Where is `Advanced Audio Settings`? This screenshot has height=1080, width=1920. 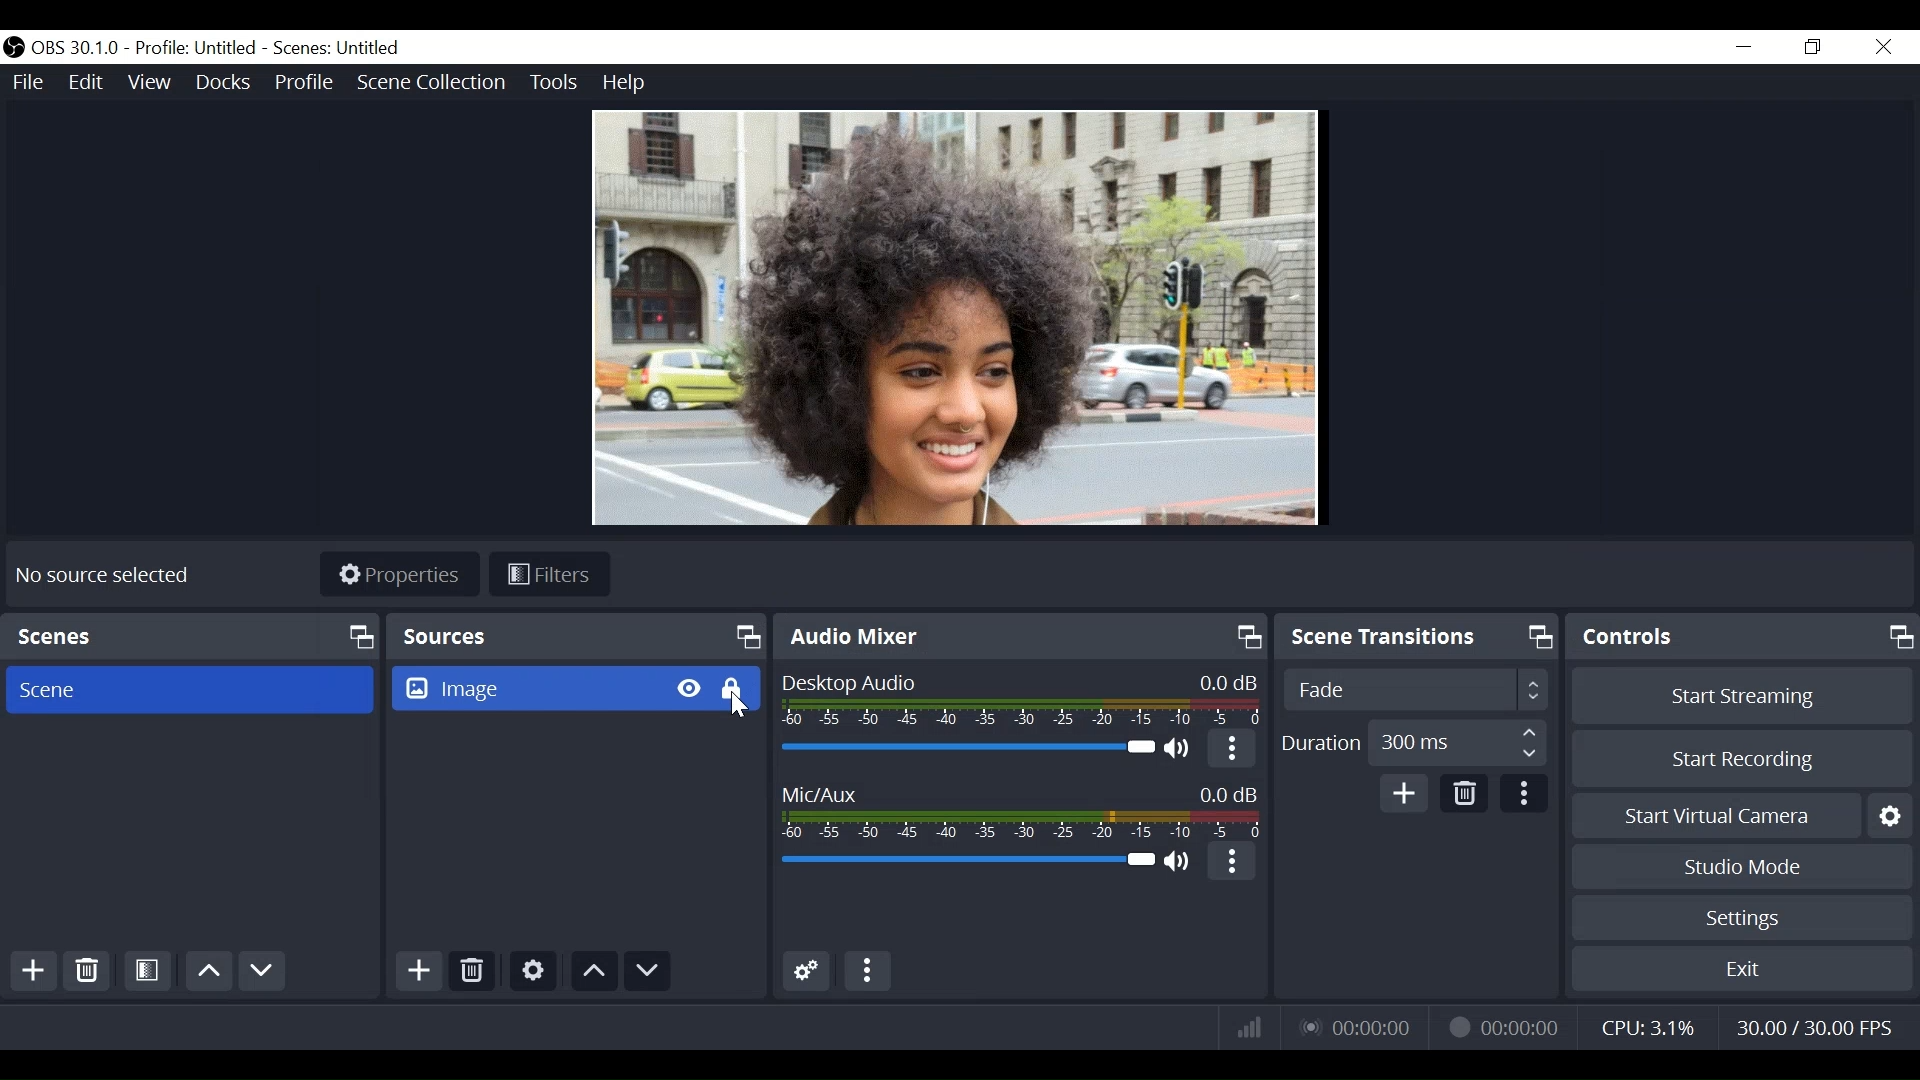 Advanced Audio Settings is located at coordinates (807, 972).